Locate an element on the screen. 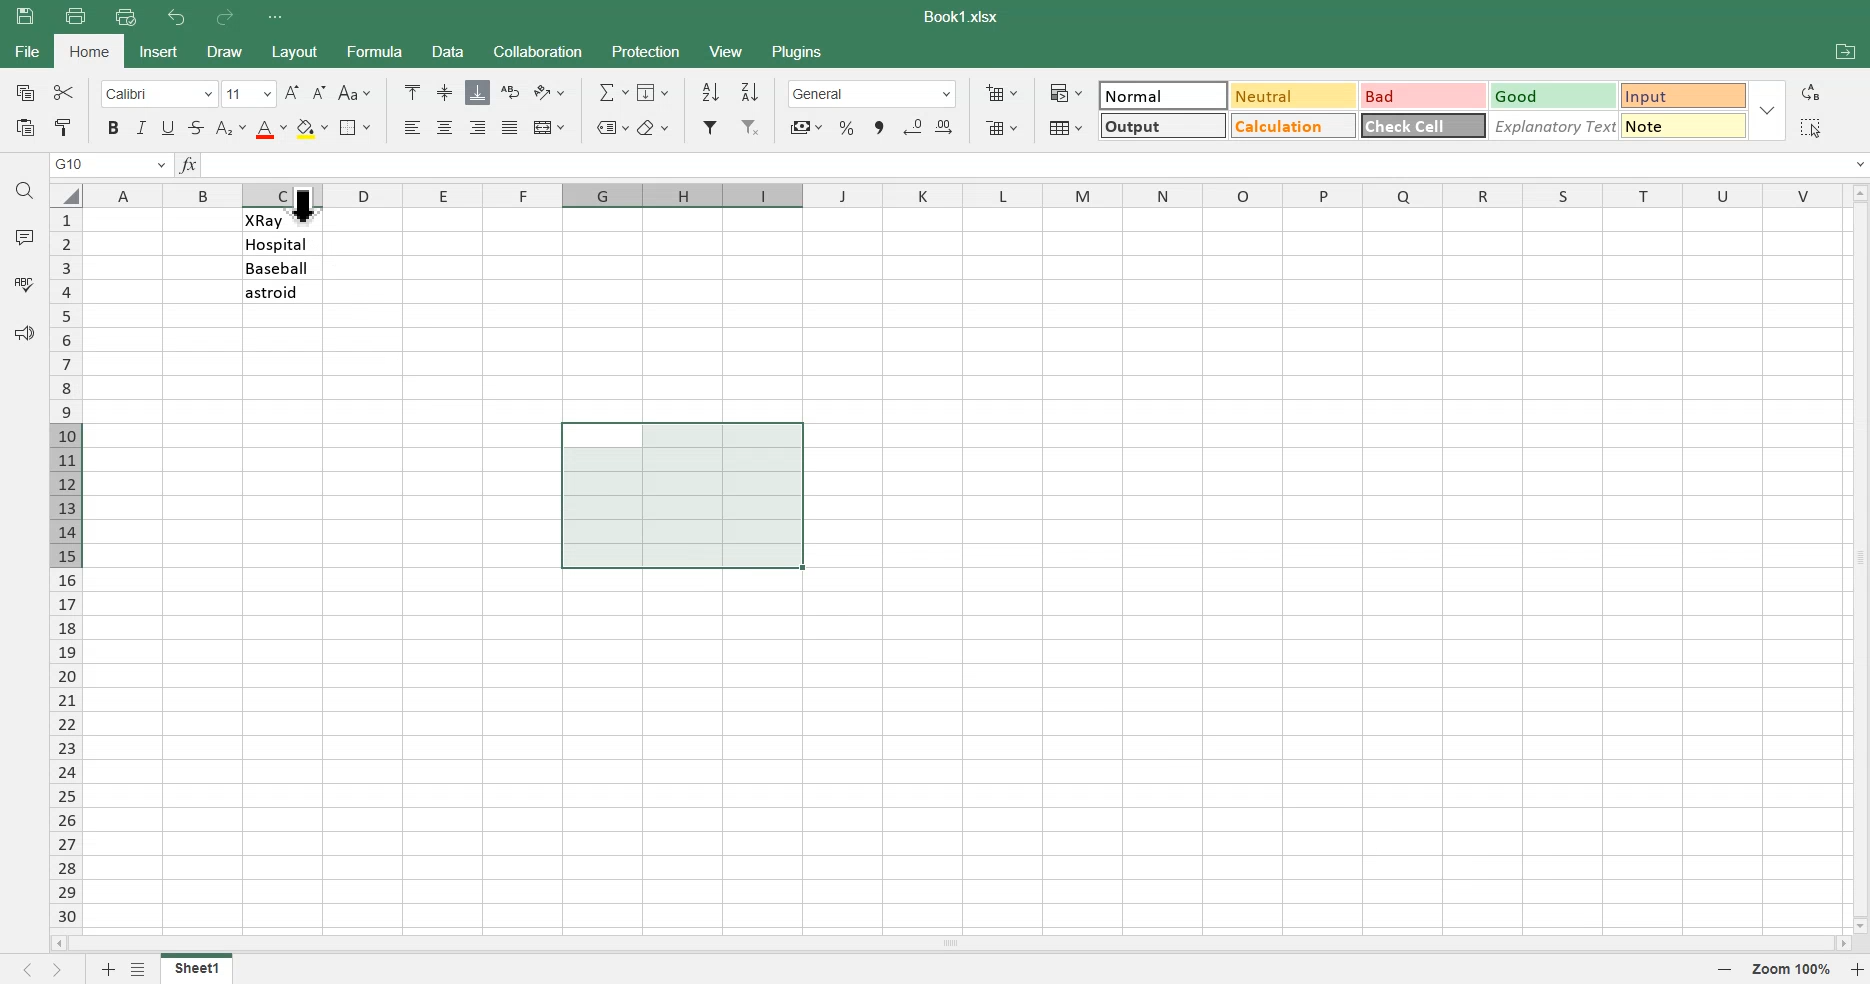 This screenshot has height=984, width=1870. Decrease Decimal is located at coordinates (913, 127).